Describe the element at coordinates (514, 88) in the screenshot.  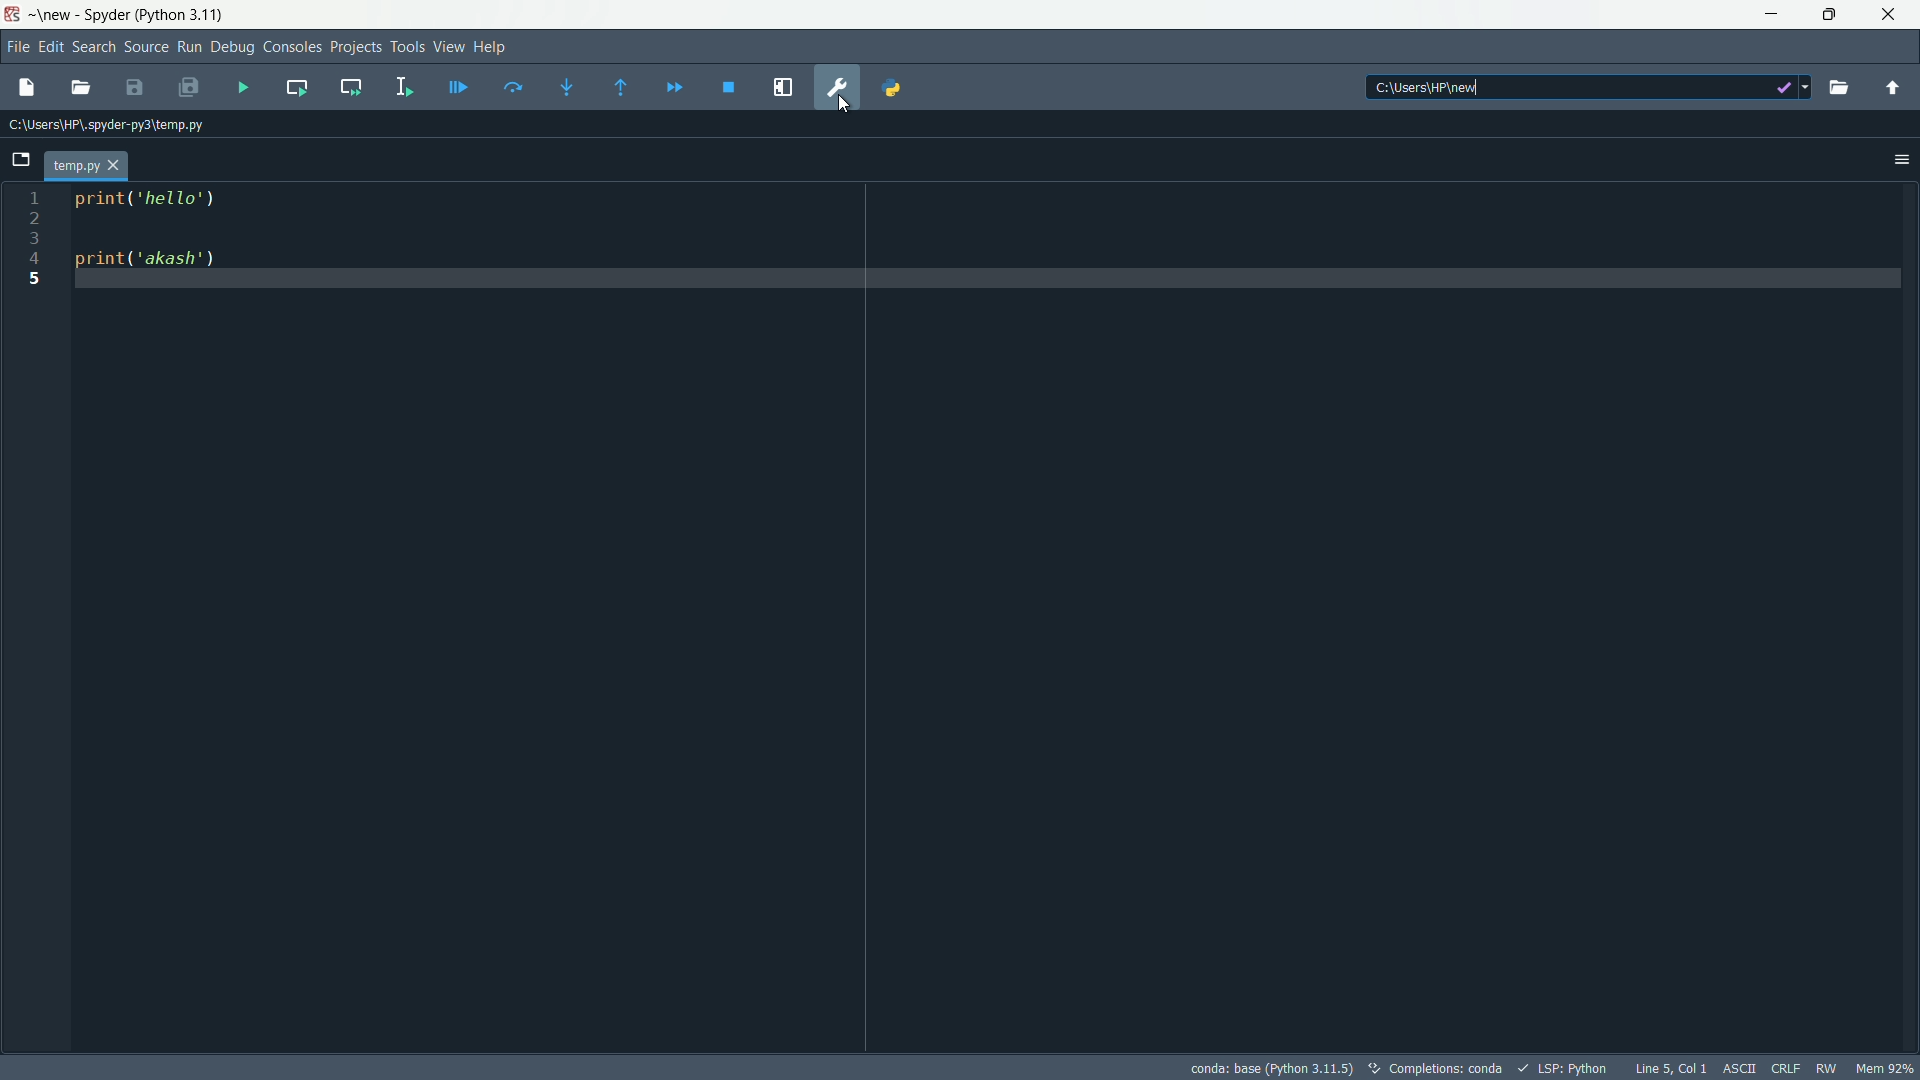
I see `run current line` at that location.